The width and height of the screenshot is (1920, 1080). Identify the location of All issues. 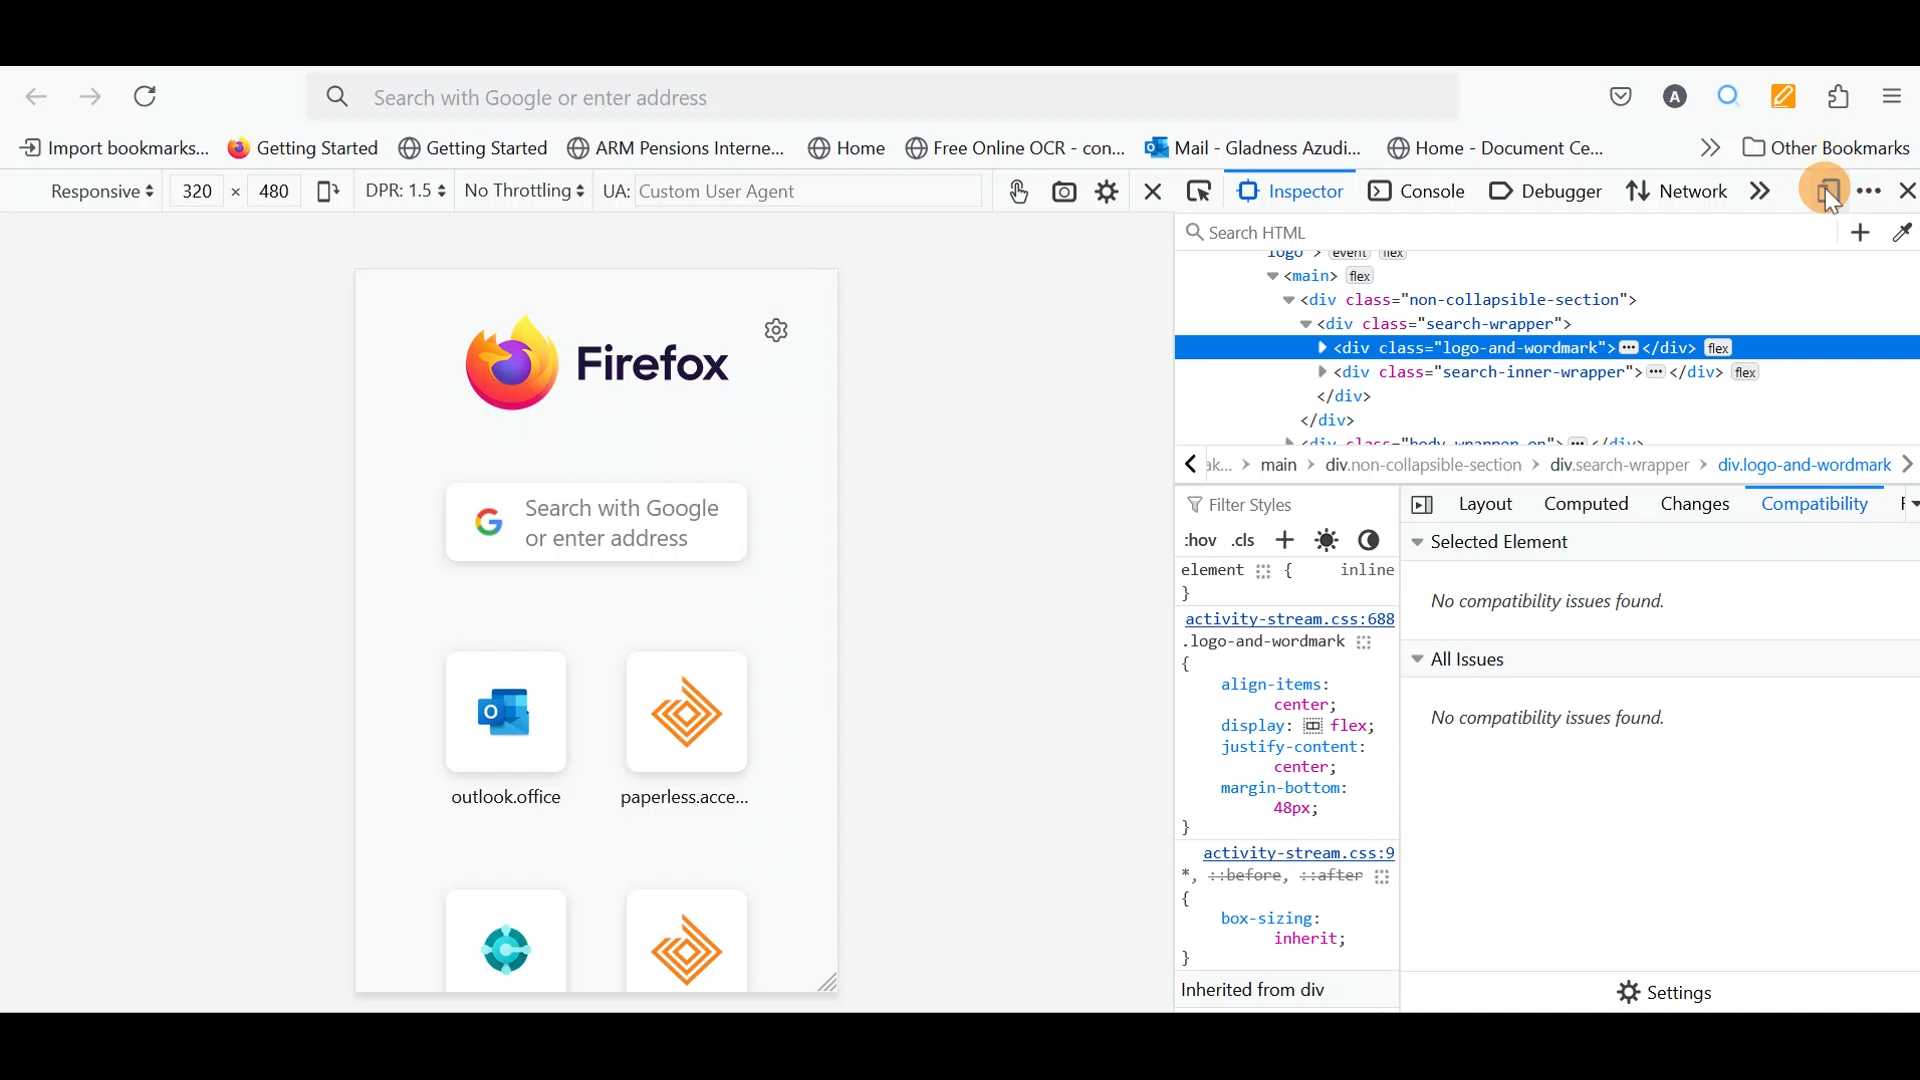
(1659, 800).